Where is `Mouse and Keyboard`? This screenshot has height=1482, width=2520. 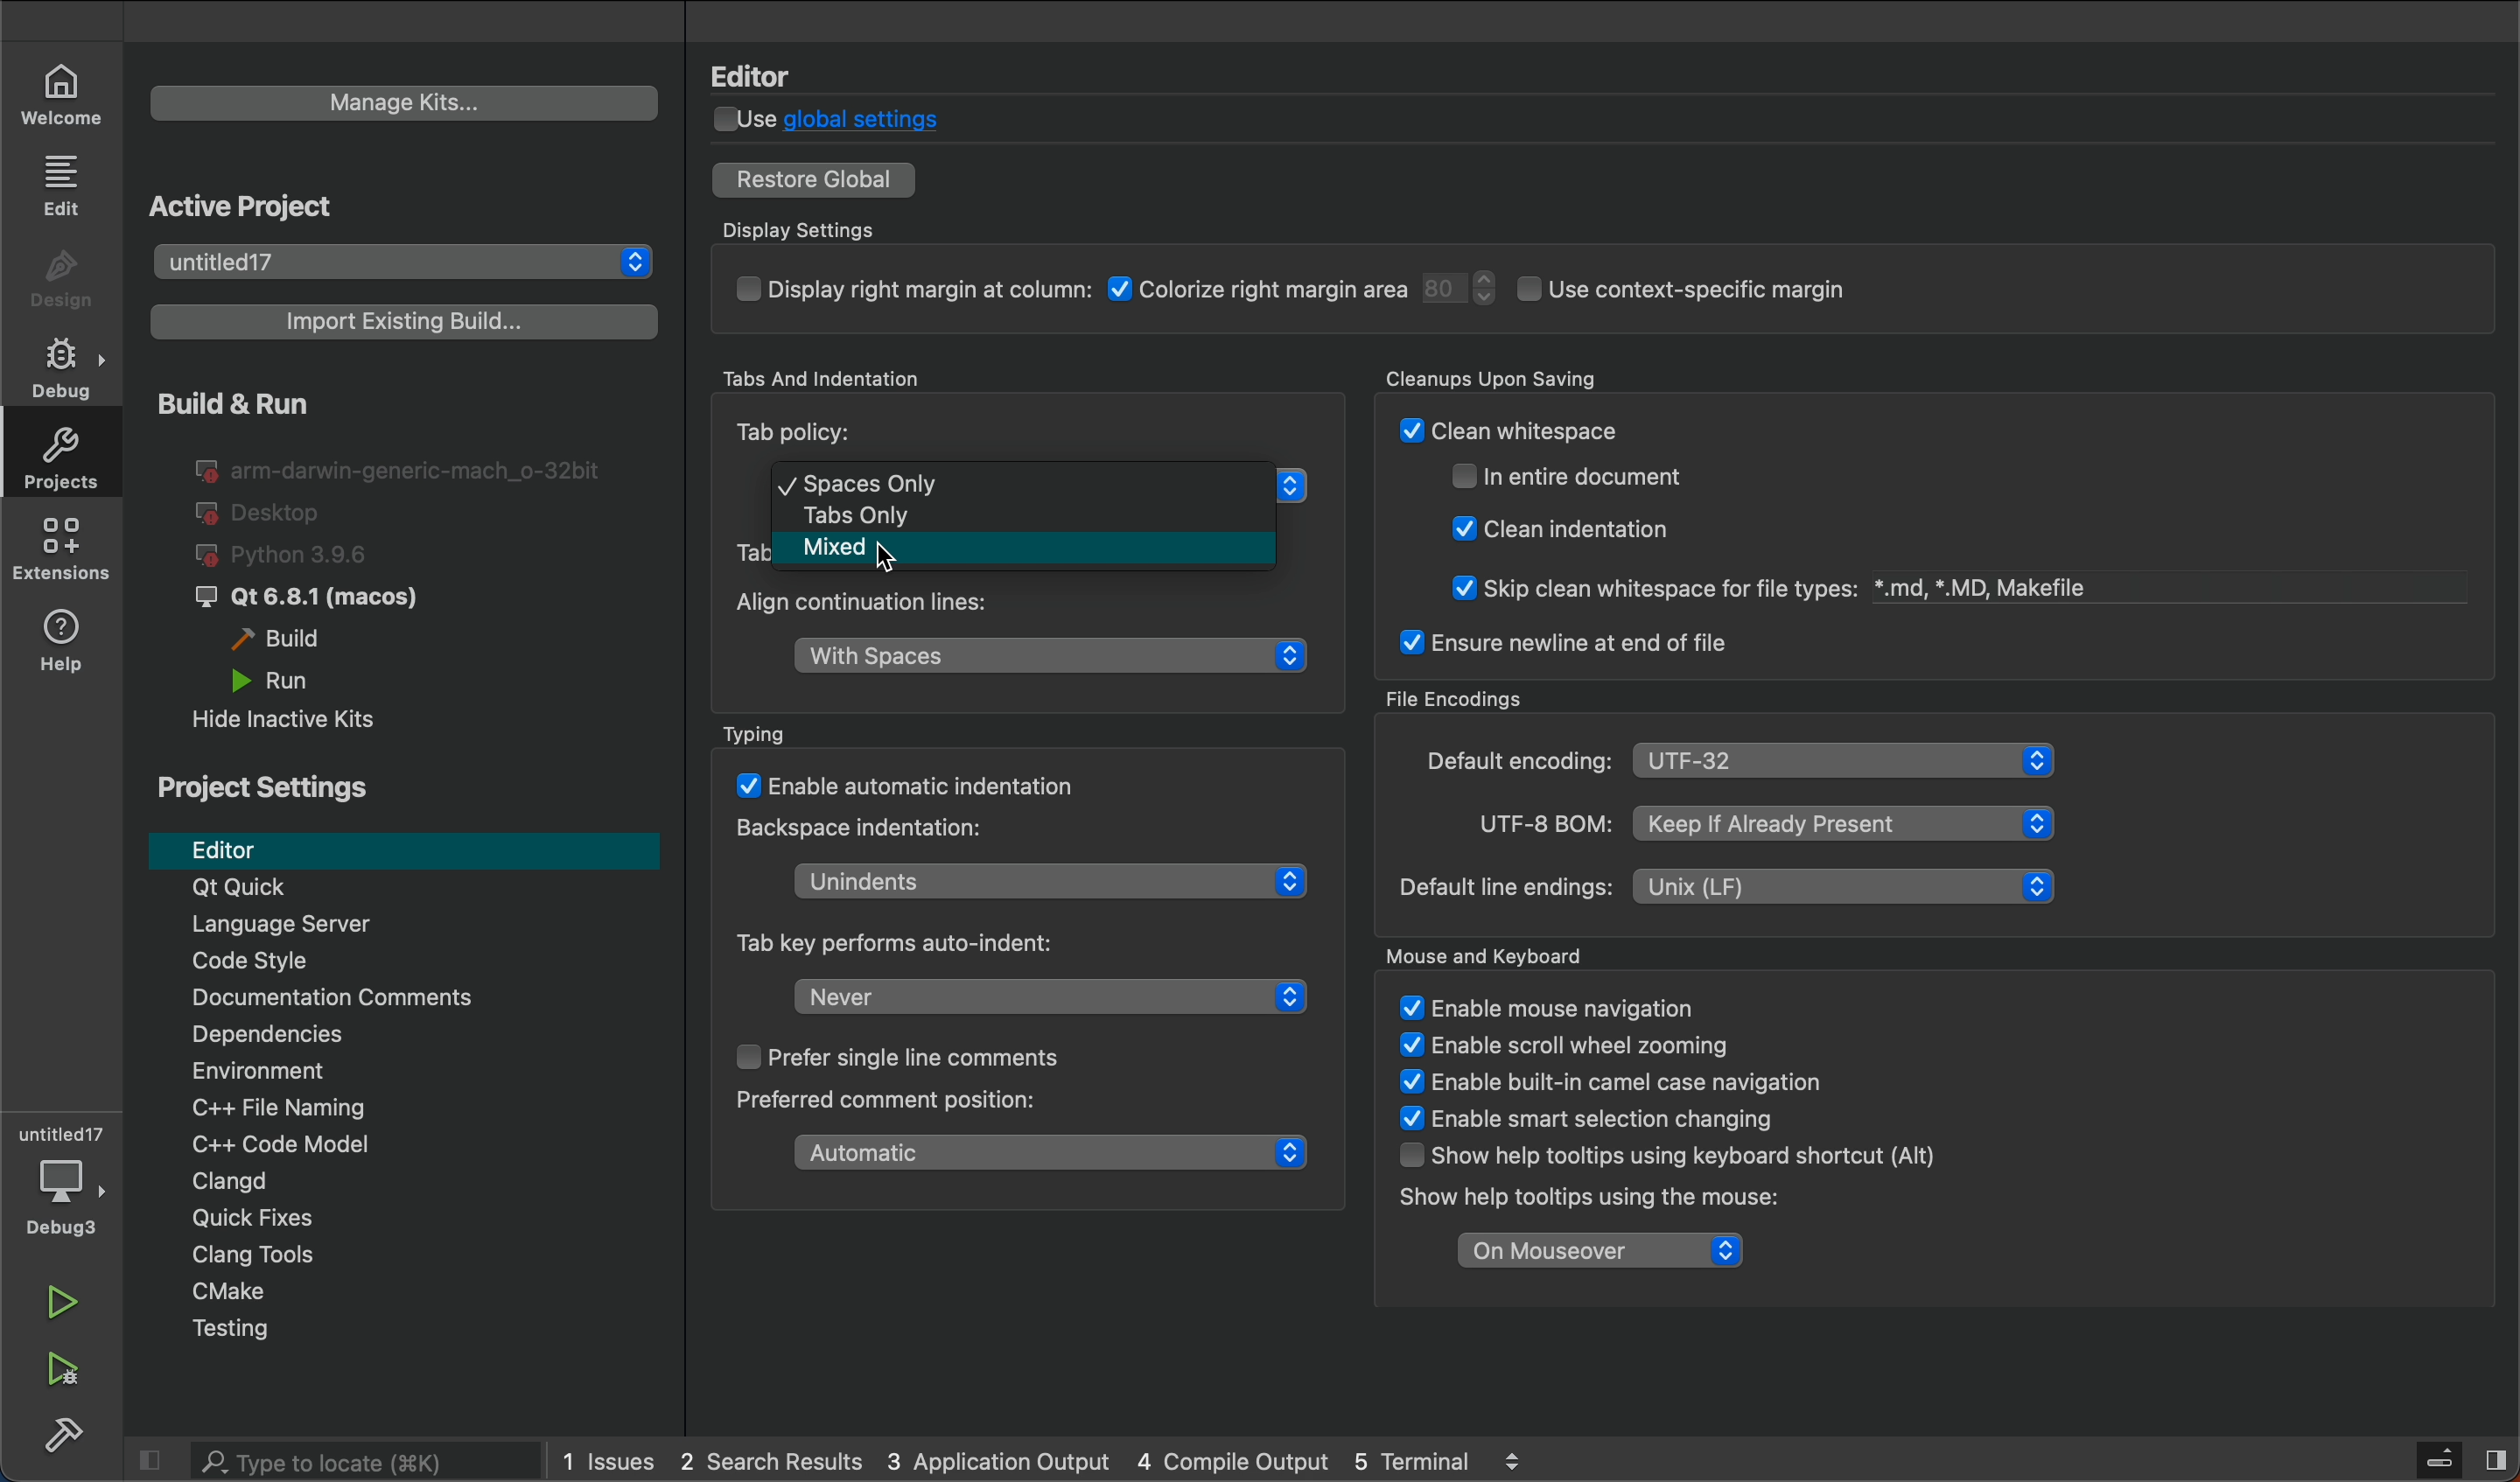 Mouse and Keyboard is located at coordinates (1520, 954).